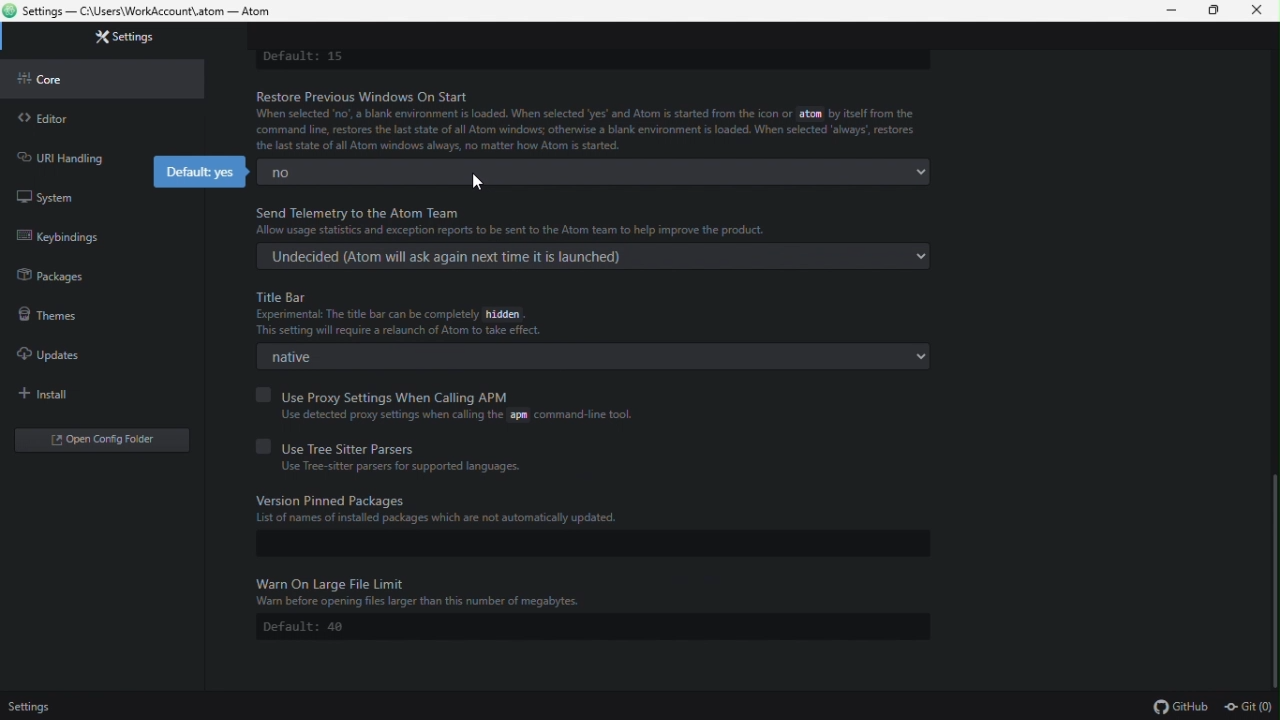 The image size is (1280, 720). Describe the element at coordinates (199, 173) in the screenshot. I see `default : yes` at that location.